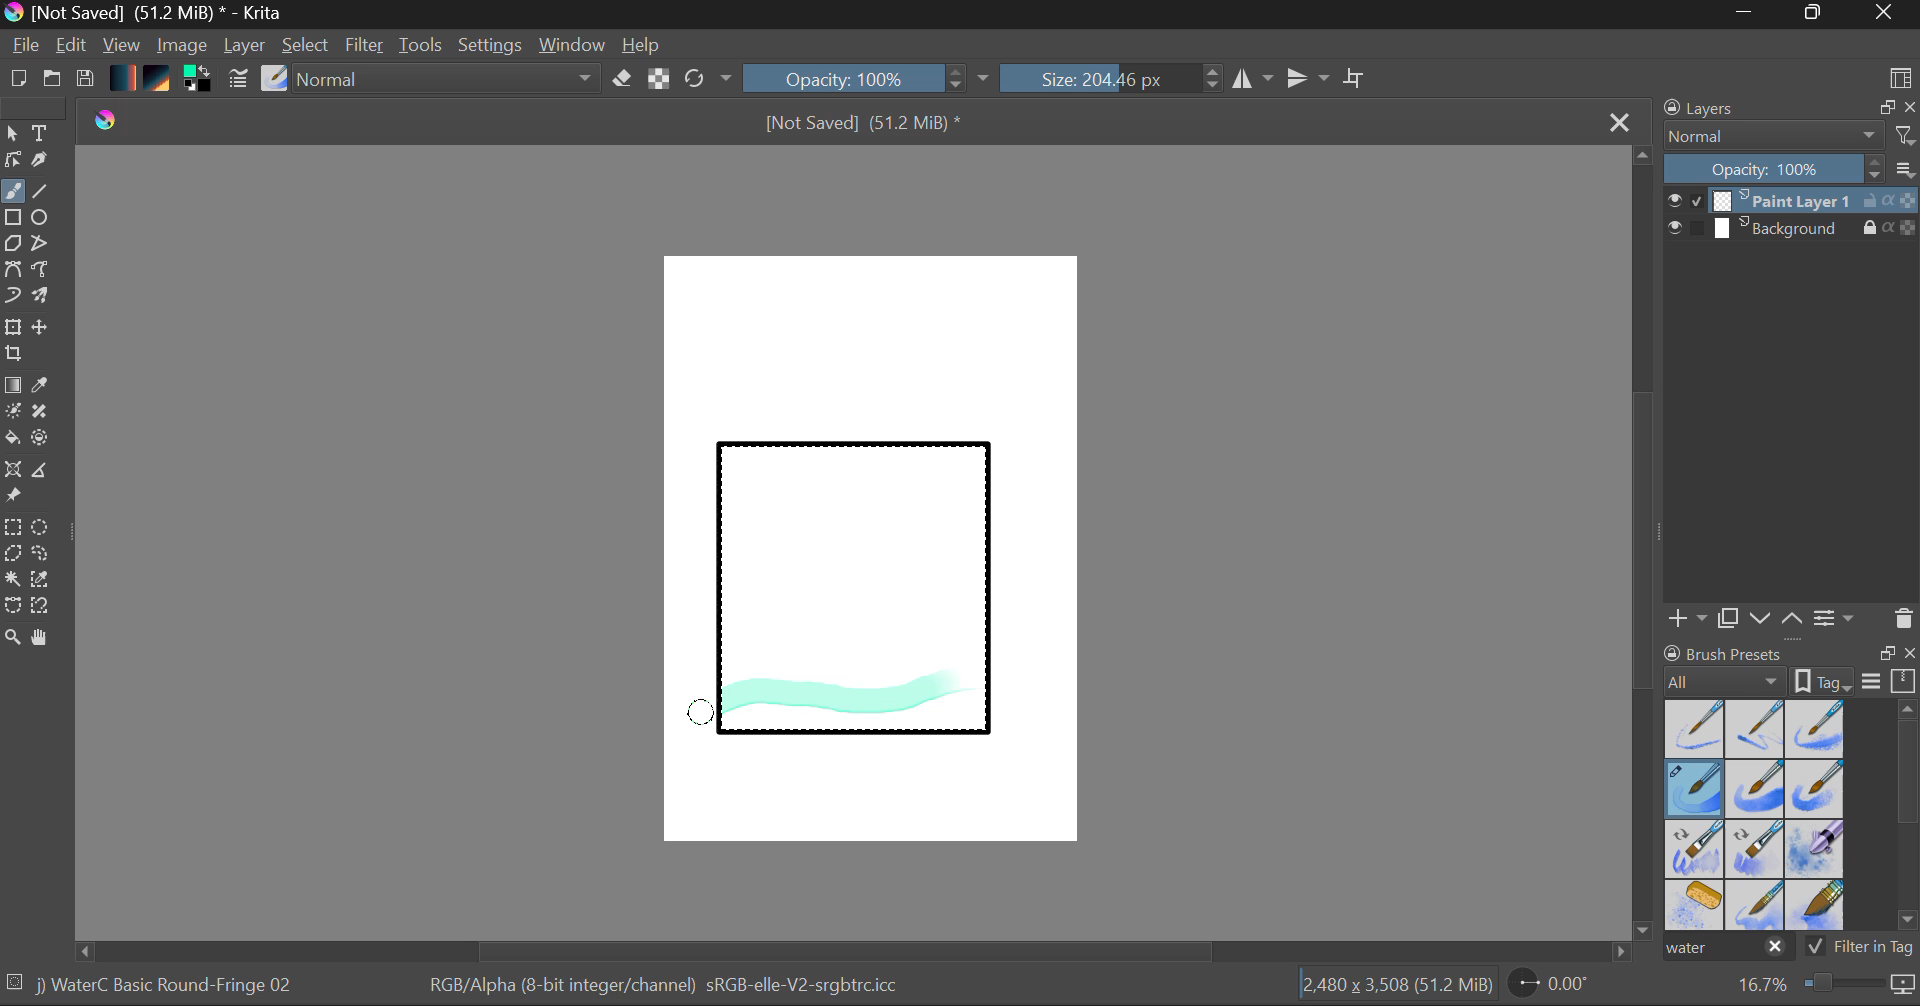 The height and width of the screenshot is (1006, 1920). I want to click on Scroll Bar, so click(1908, 819).